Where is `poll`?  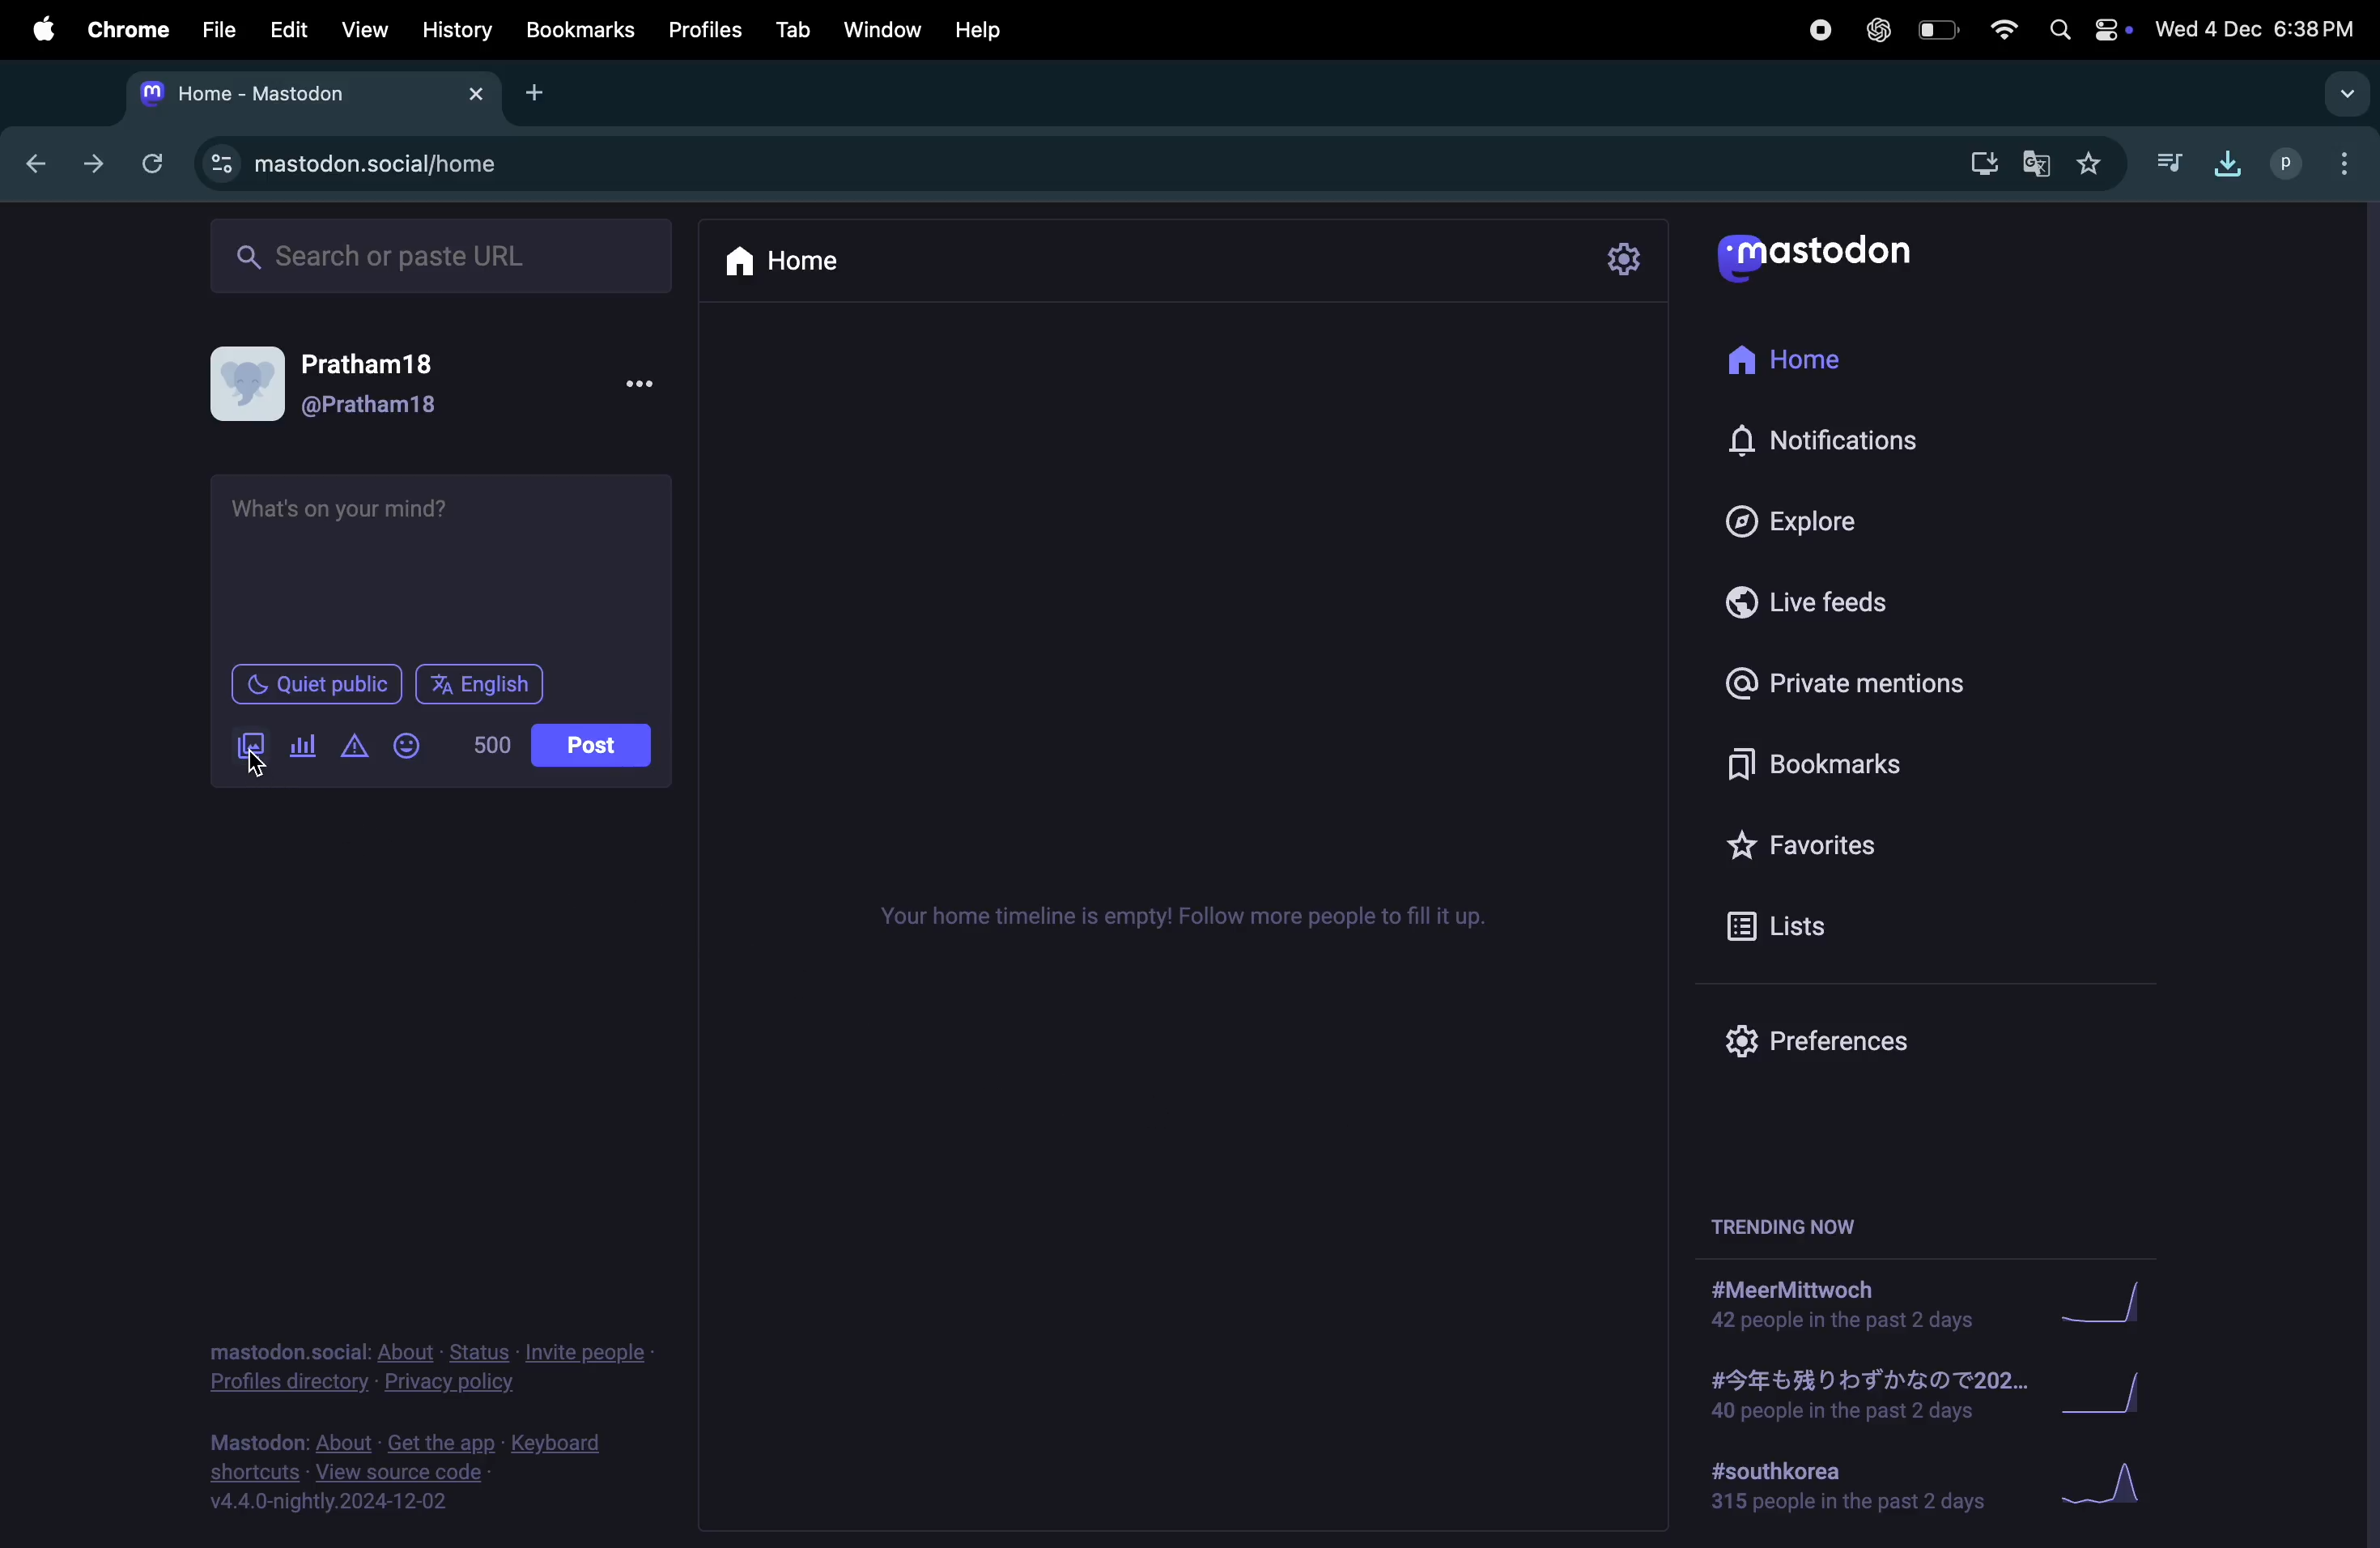 poll is located at coordinates (298, 746).